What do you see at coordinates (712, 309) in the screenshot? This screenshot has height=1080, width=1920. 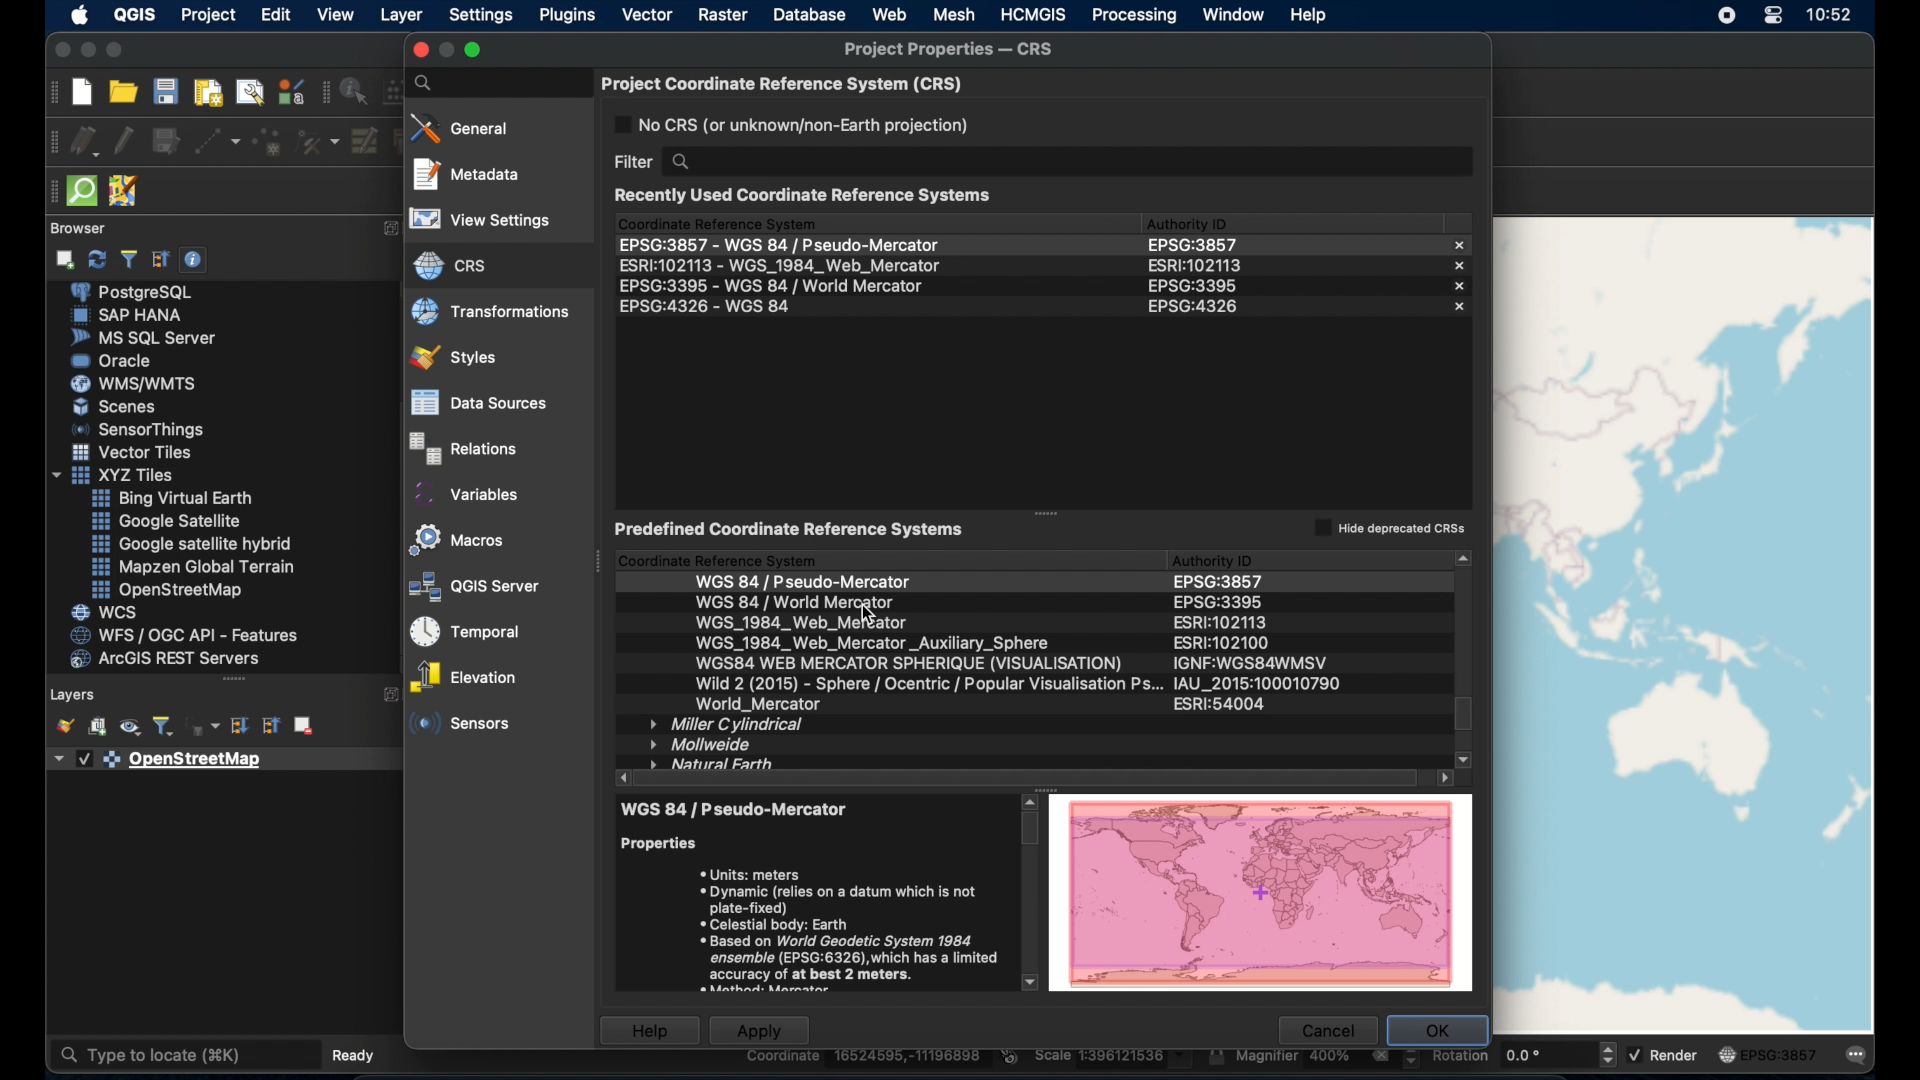 I see `EPSG:4326 - WGS 84` at bounding box center [712, 309].